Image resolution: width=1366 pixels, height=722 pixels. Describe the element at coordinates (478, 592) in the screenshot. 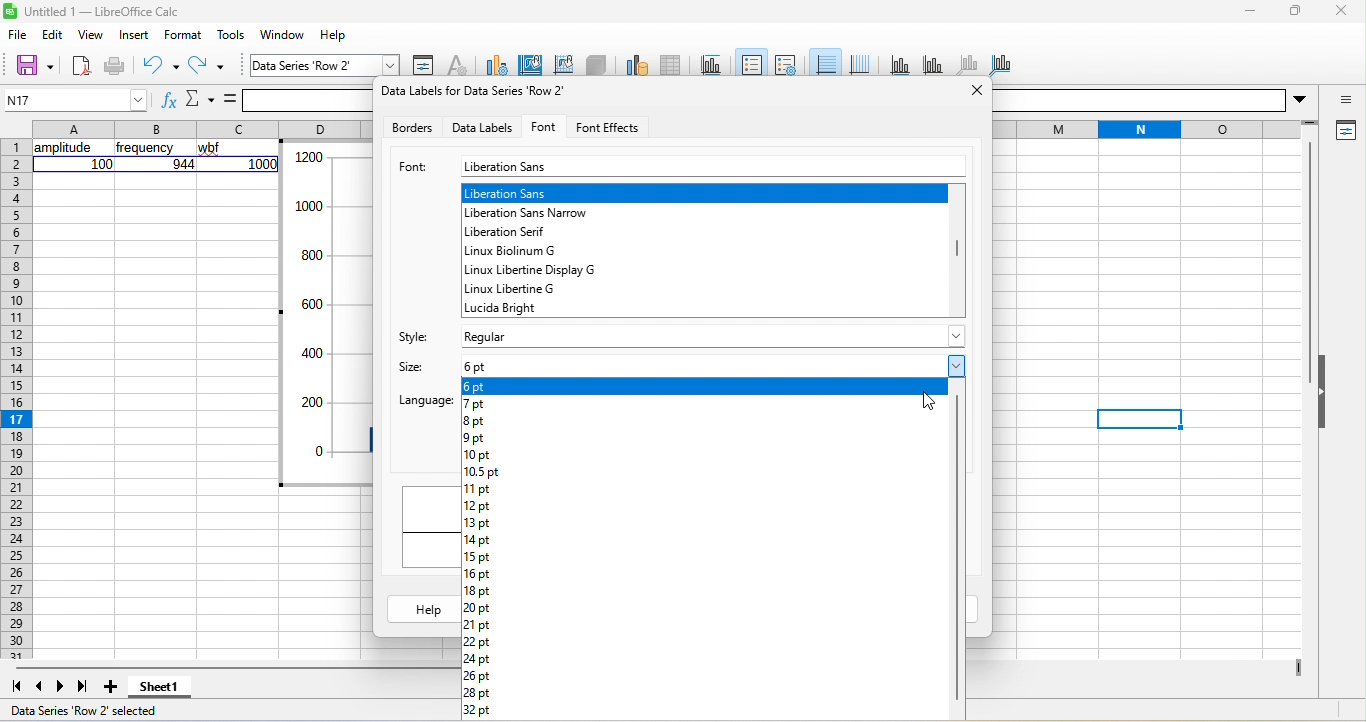

I see `18 pt` at that location.